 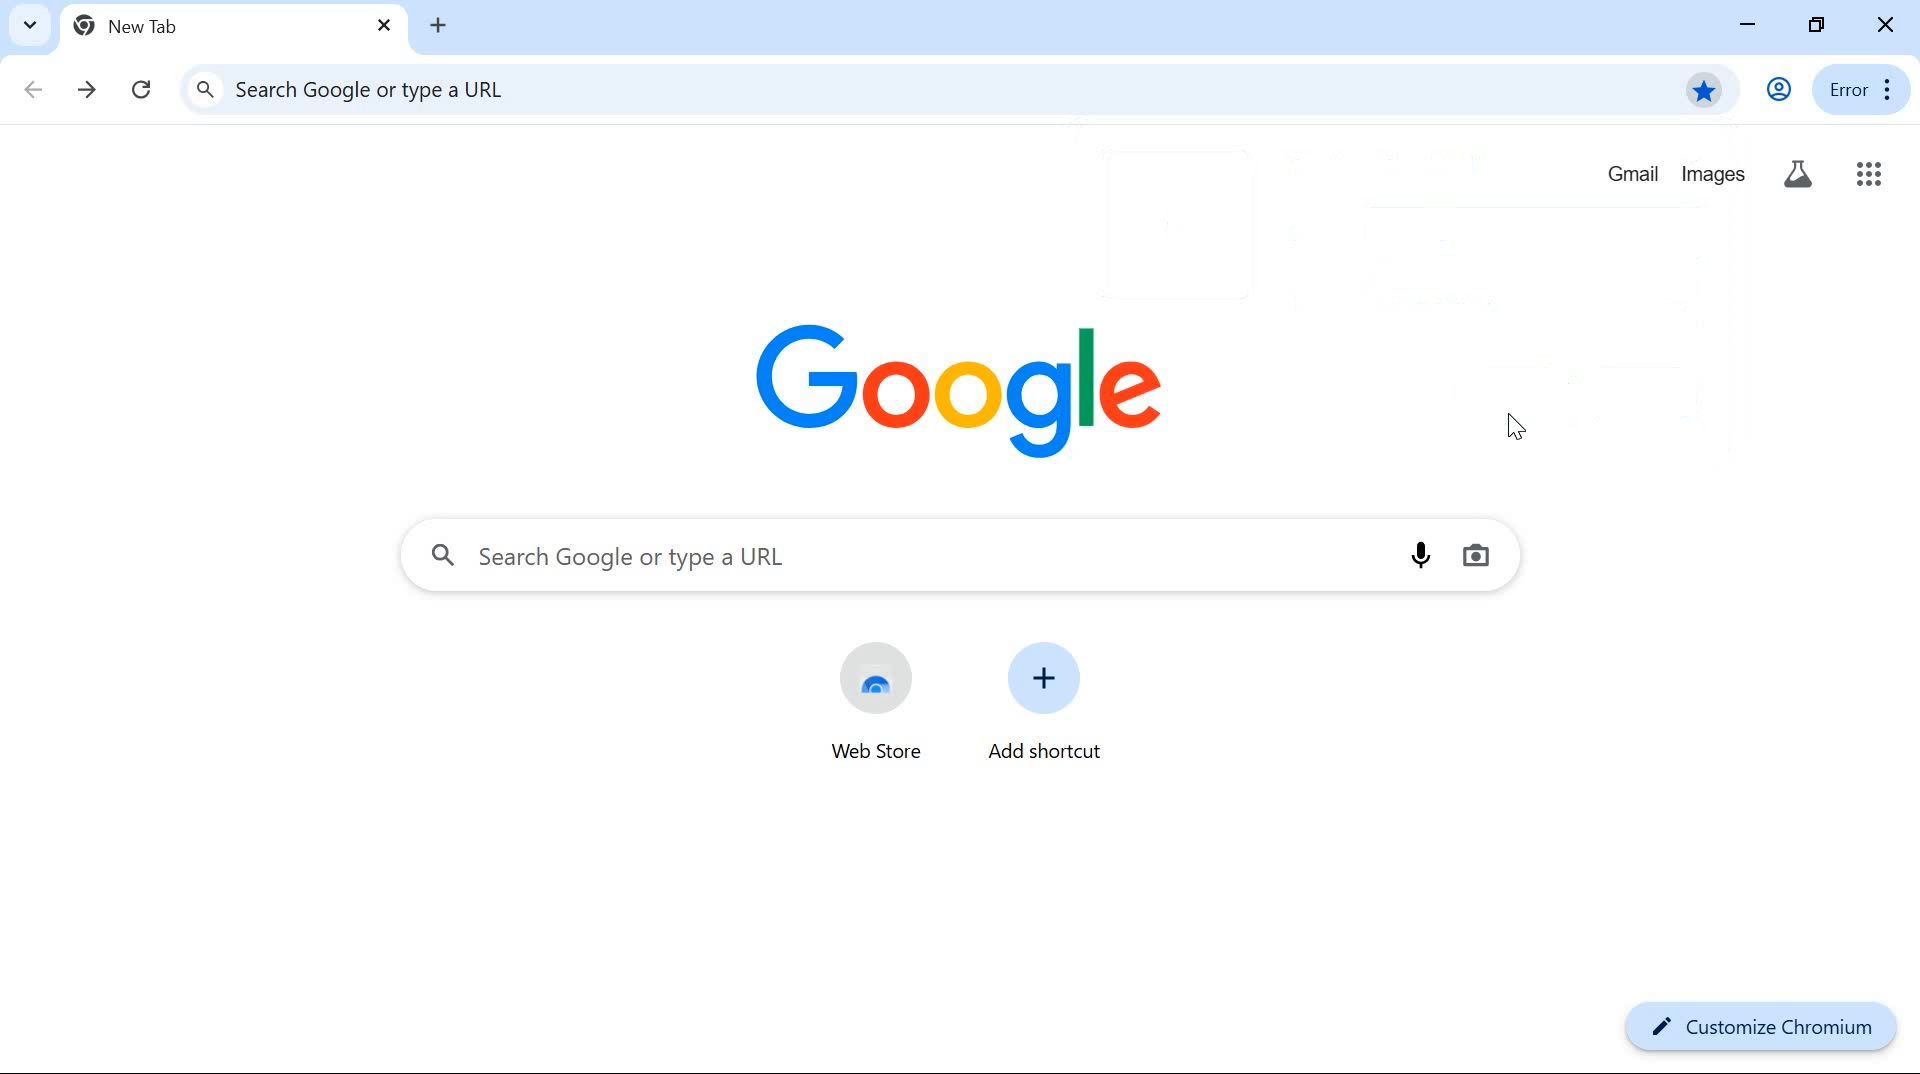 I want to click on close window, so click(x=1886, y=25).